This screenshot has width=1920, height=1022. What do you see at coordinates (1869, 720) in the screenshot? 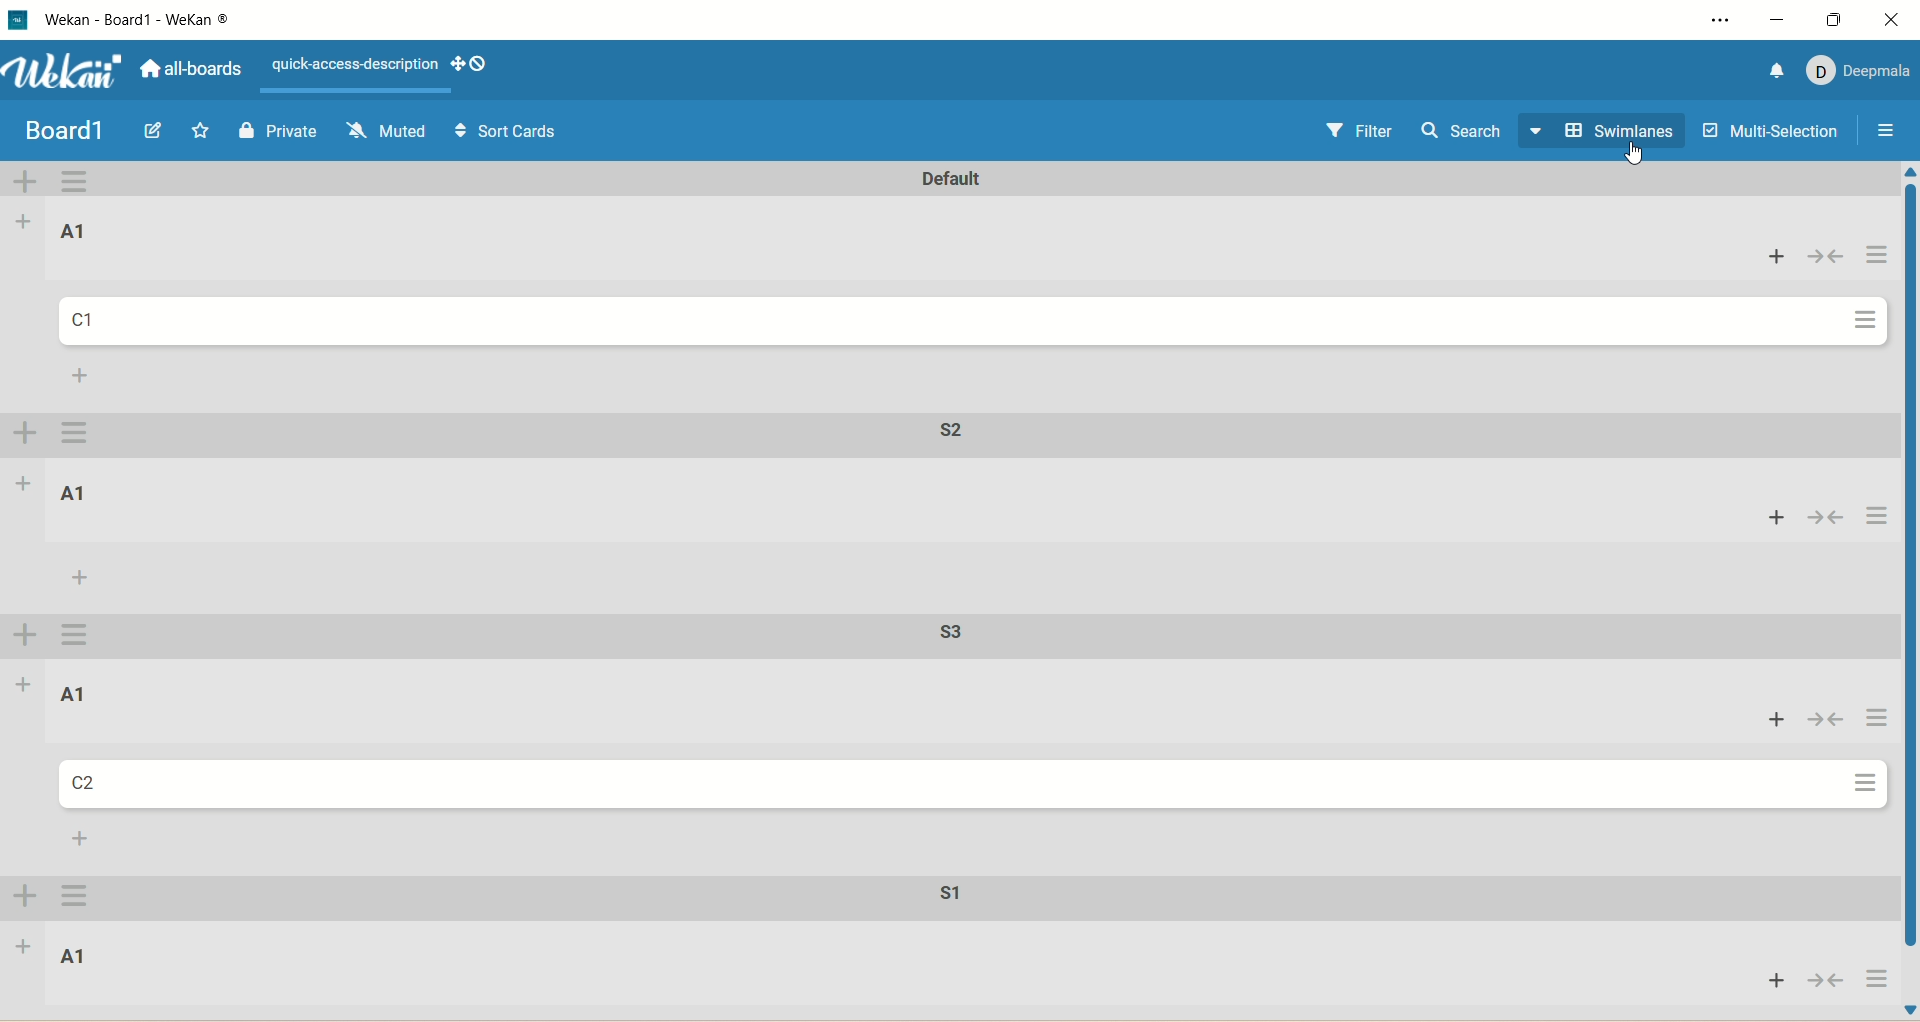
I see `actions` at bounding box center [1869, 720].